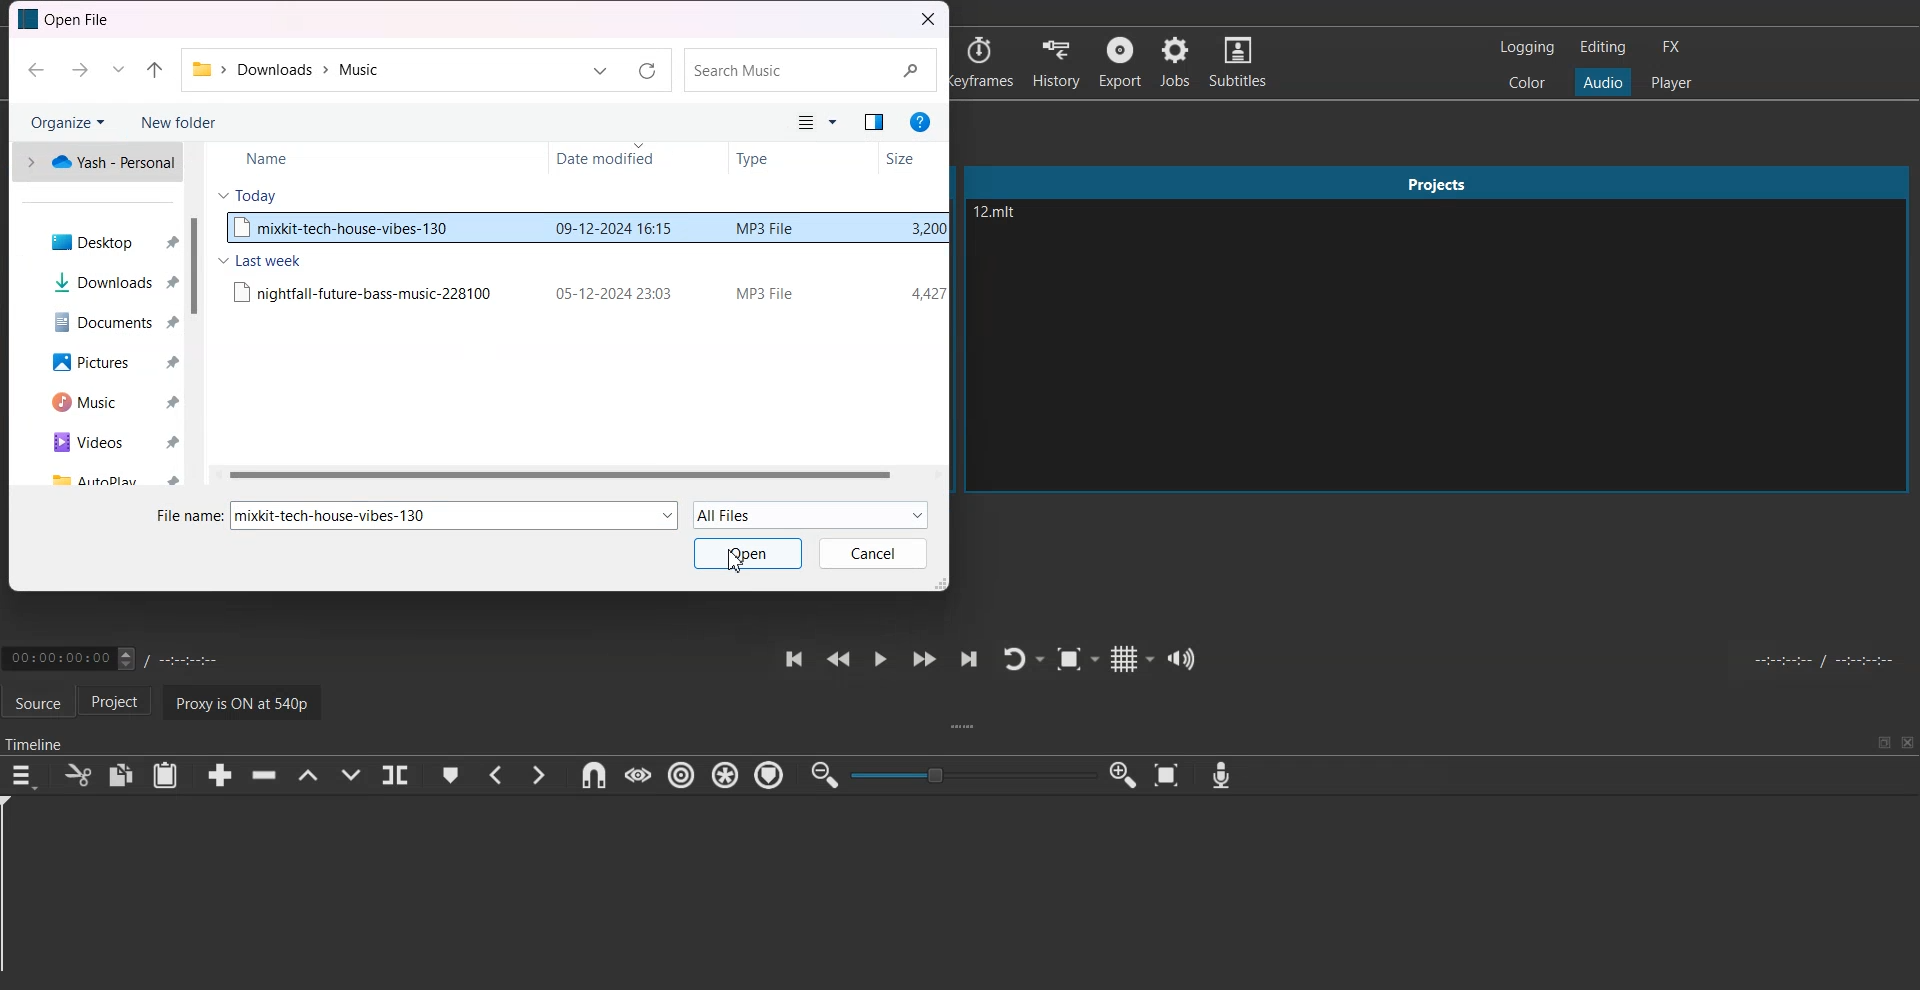 This screenshot has height=990, width=1920. I want to click on Desktop, so click(104, 241).